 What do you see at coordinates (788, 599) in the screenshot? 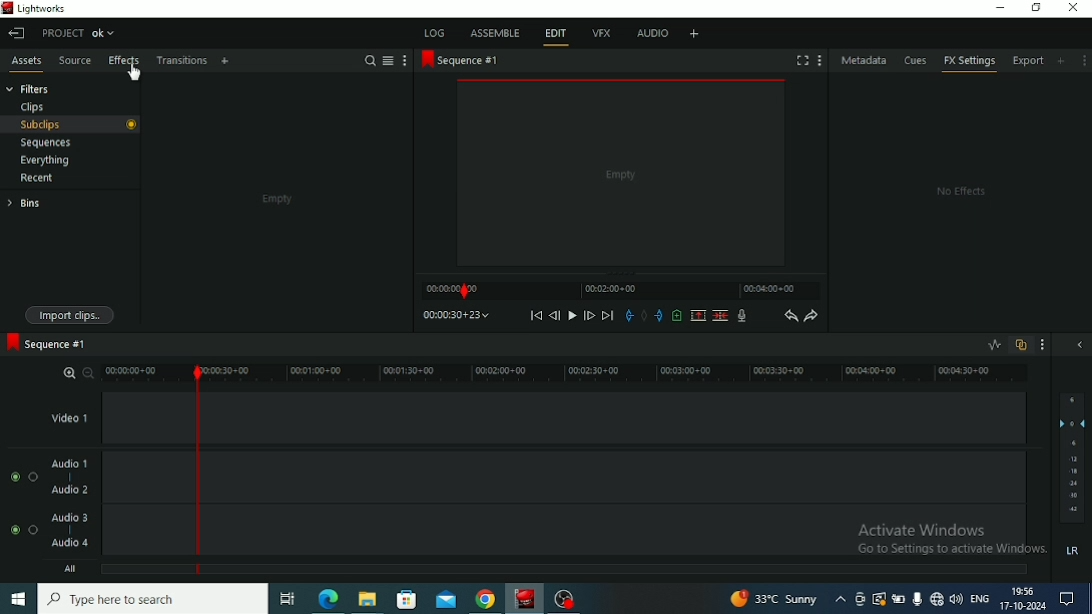
I see `Weather Sunny` at bounding box center [788, 599].